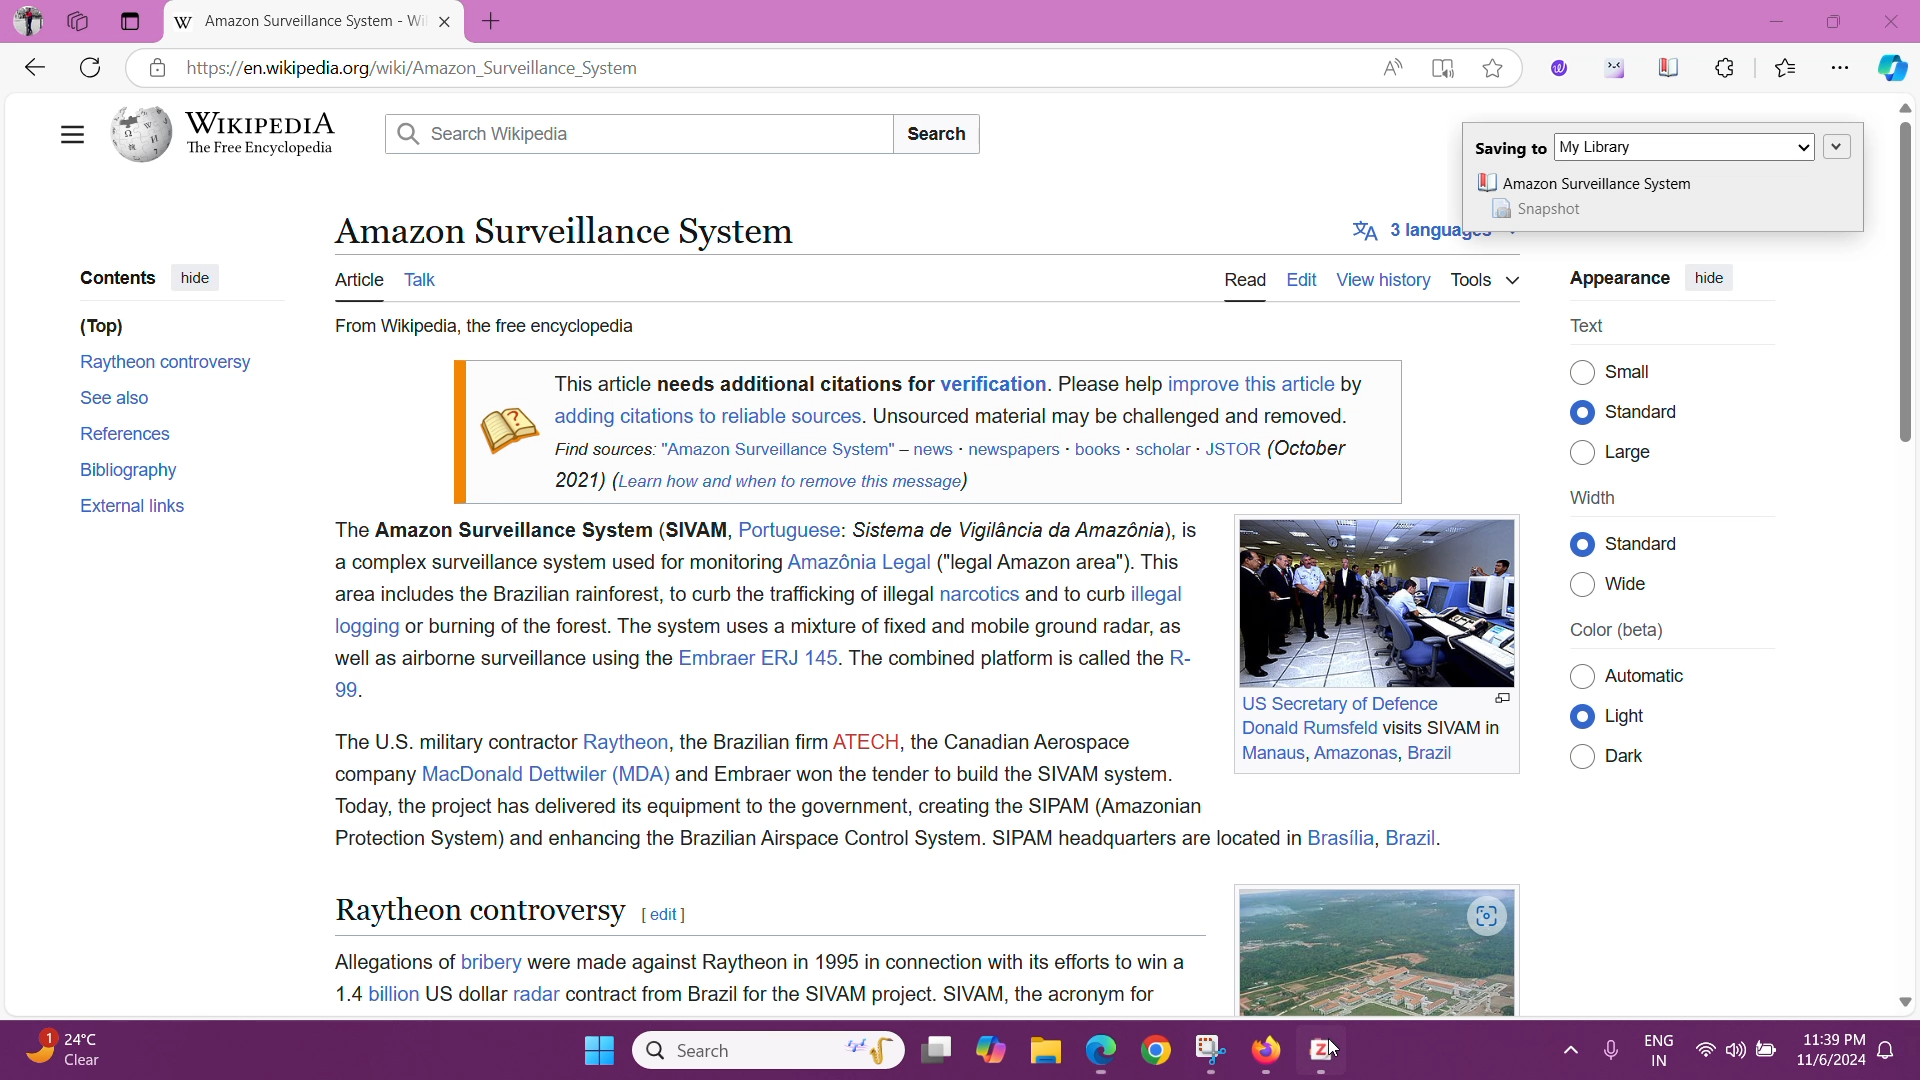 The width and height of the screenshot is (1920, 1080). What do you see at coordinates (545, 773) in the screenshot?
I see `MacDonald Dettwiler (MDA)` at bounding box center [545, 773].